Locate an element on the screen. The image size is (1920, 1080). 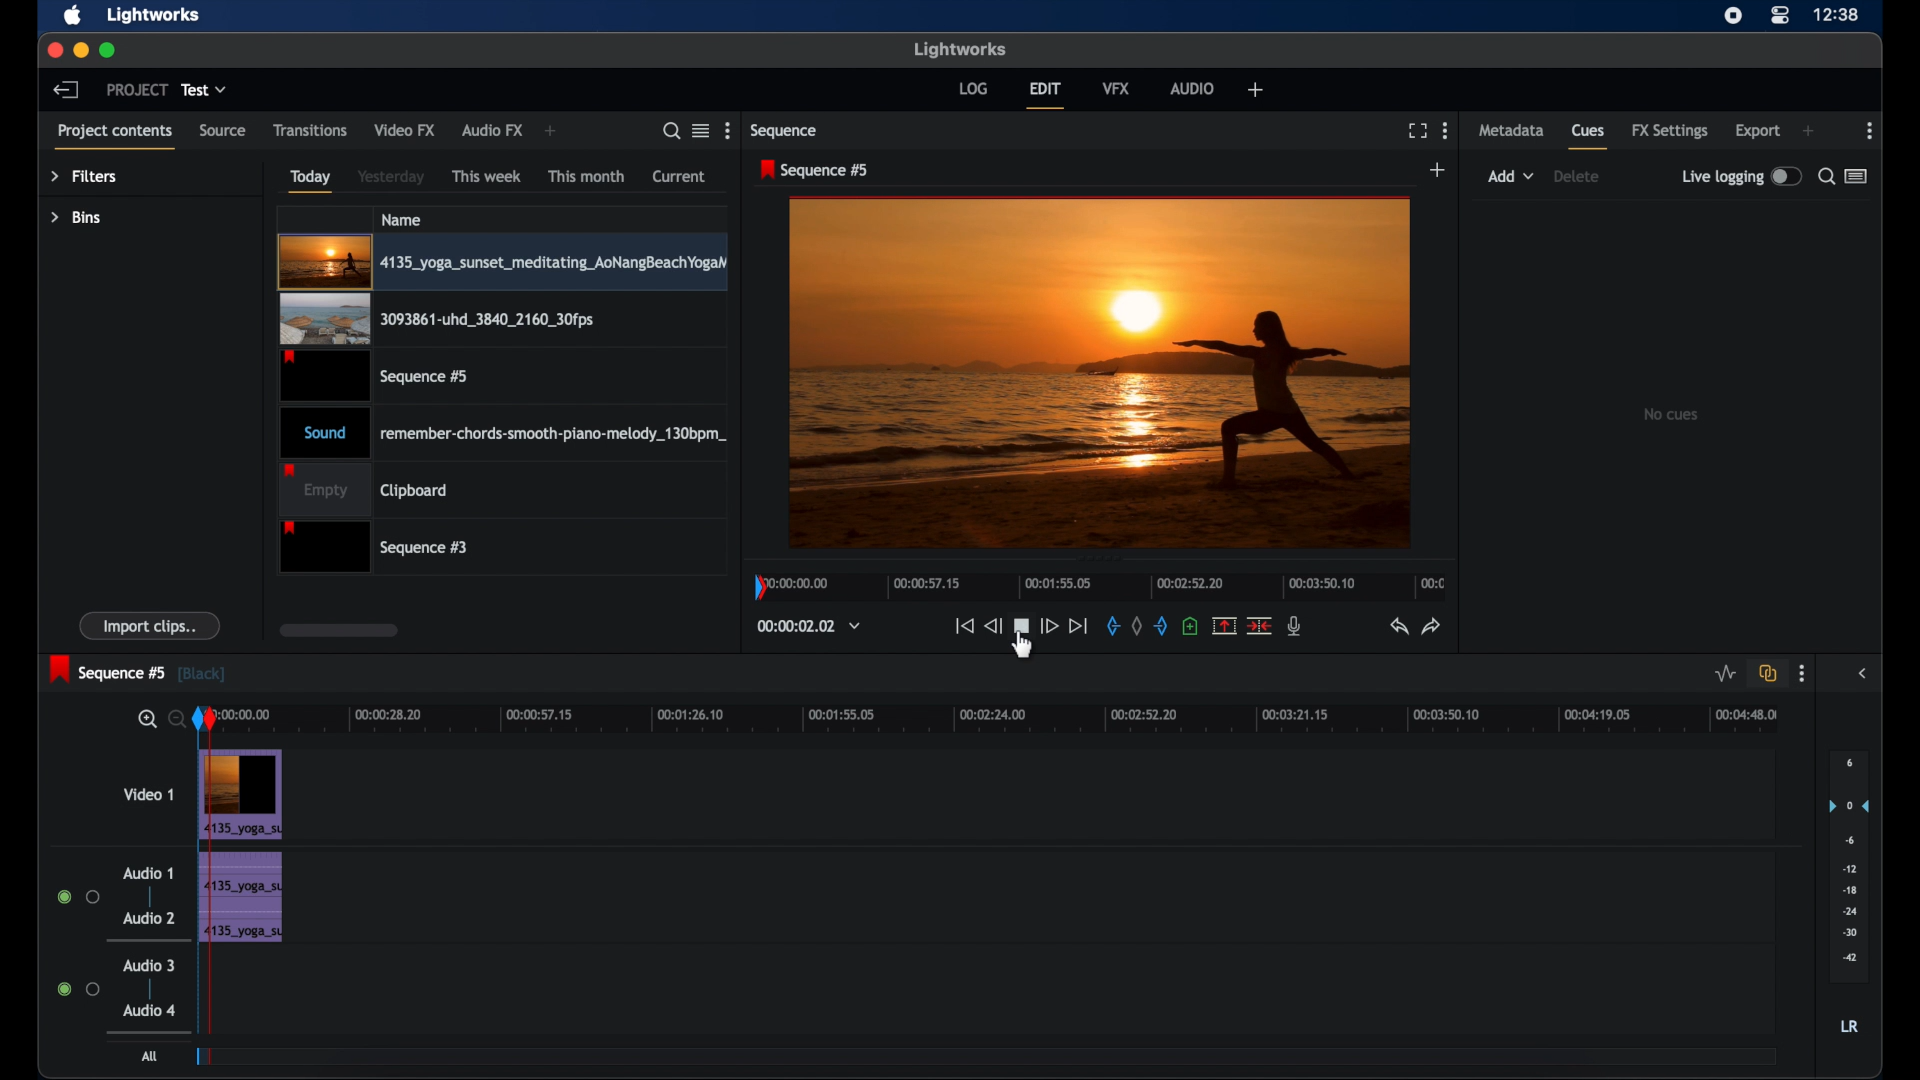
current is located at coordinates (679, 177).